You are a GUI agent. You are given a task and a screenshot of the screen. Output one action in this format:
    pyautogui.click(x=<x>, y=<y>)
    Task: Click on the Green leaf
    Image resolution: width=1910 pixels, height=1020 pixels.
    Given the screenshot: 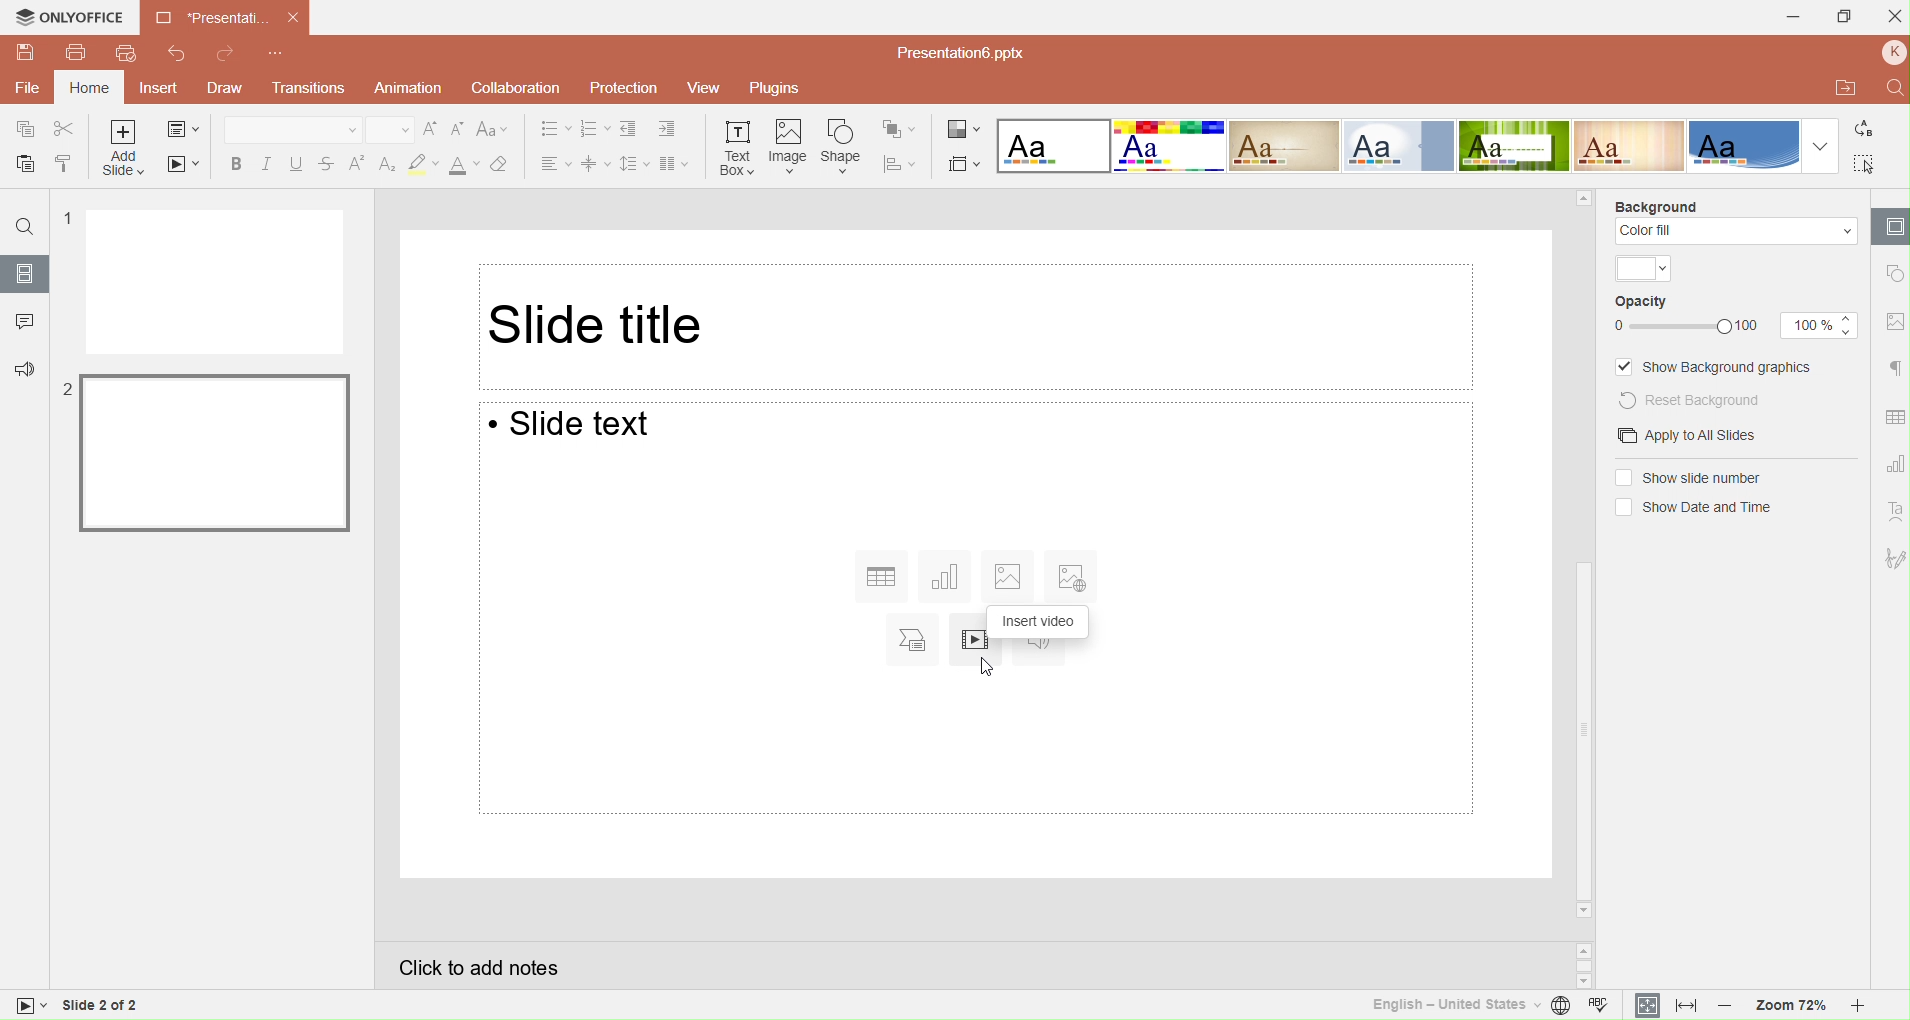 What is the action you would take?
    pyautogui.click(x=1515, y=147)
    